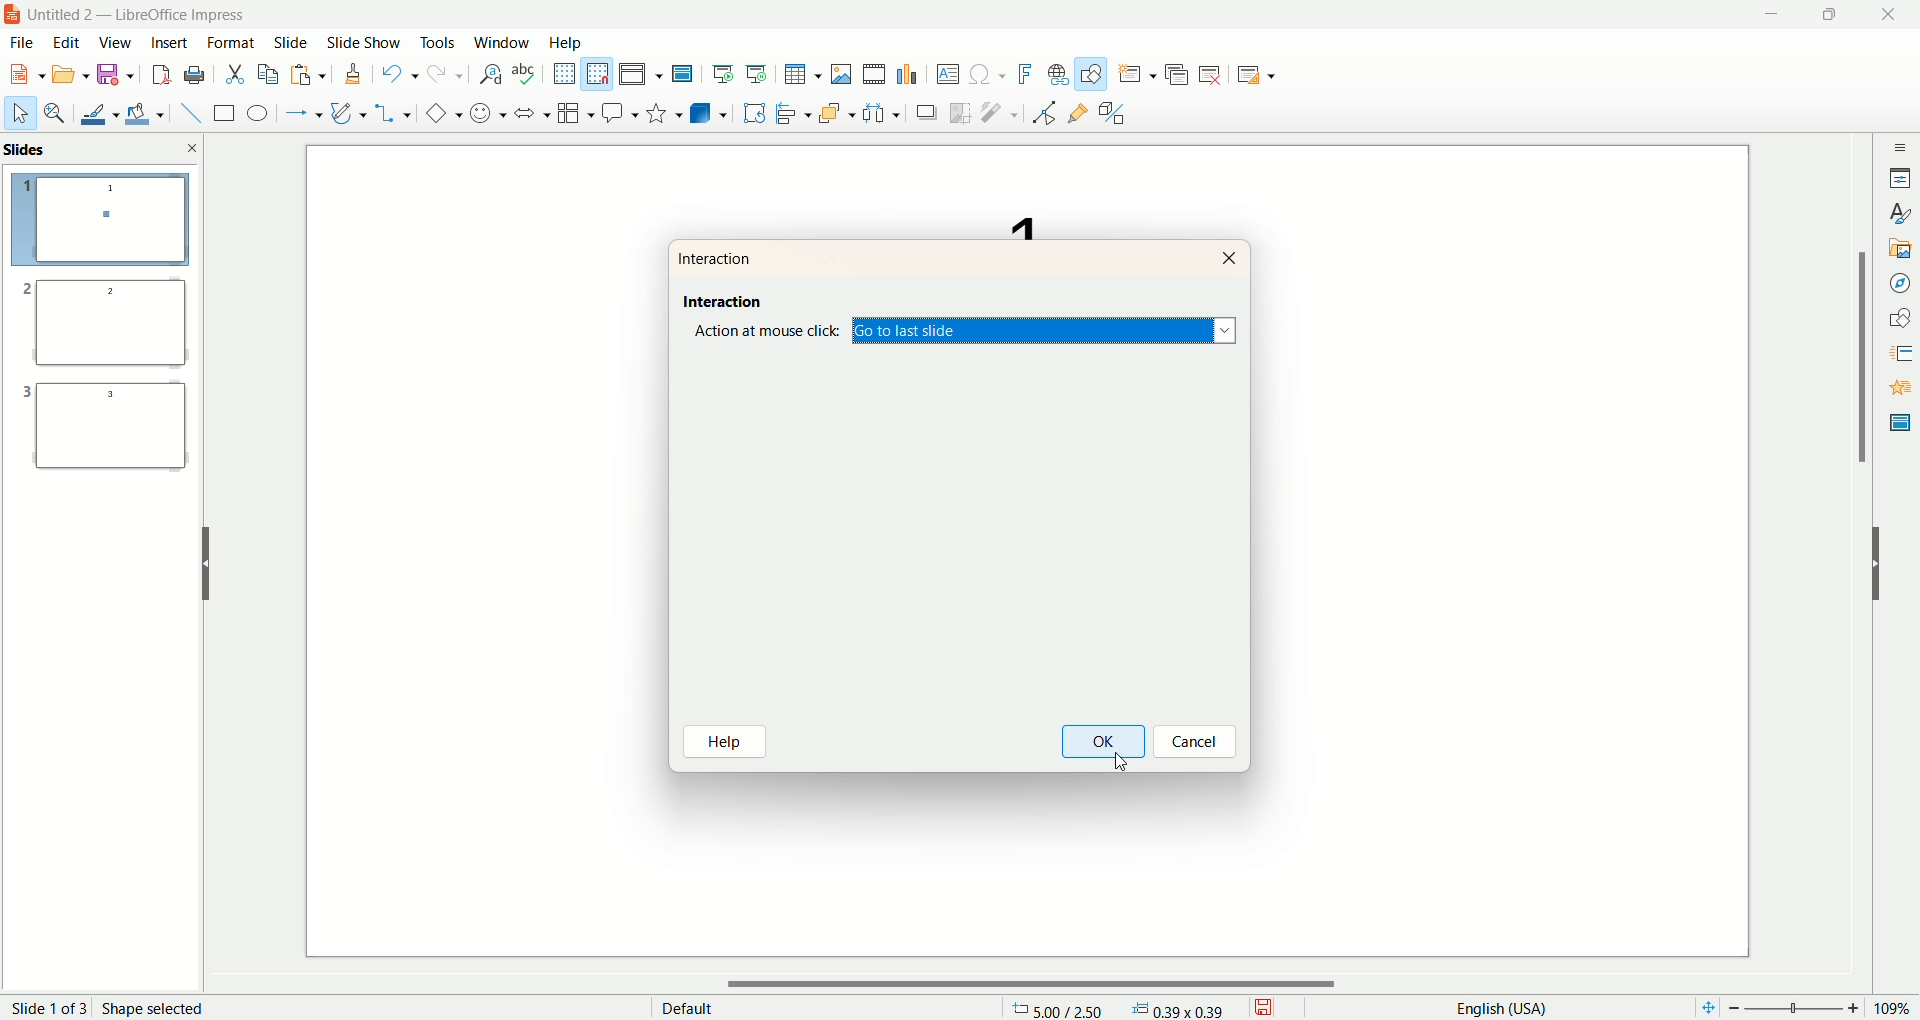 The image size is (1920, 1020). Describe the element at coordinates (1119, 756) in the screenshot. I see `cursor` at that location.